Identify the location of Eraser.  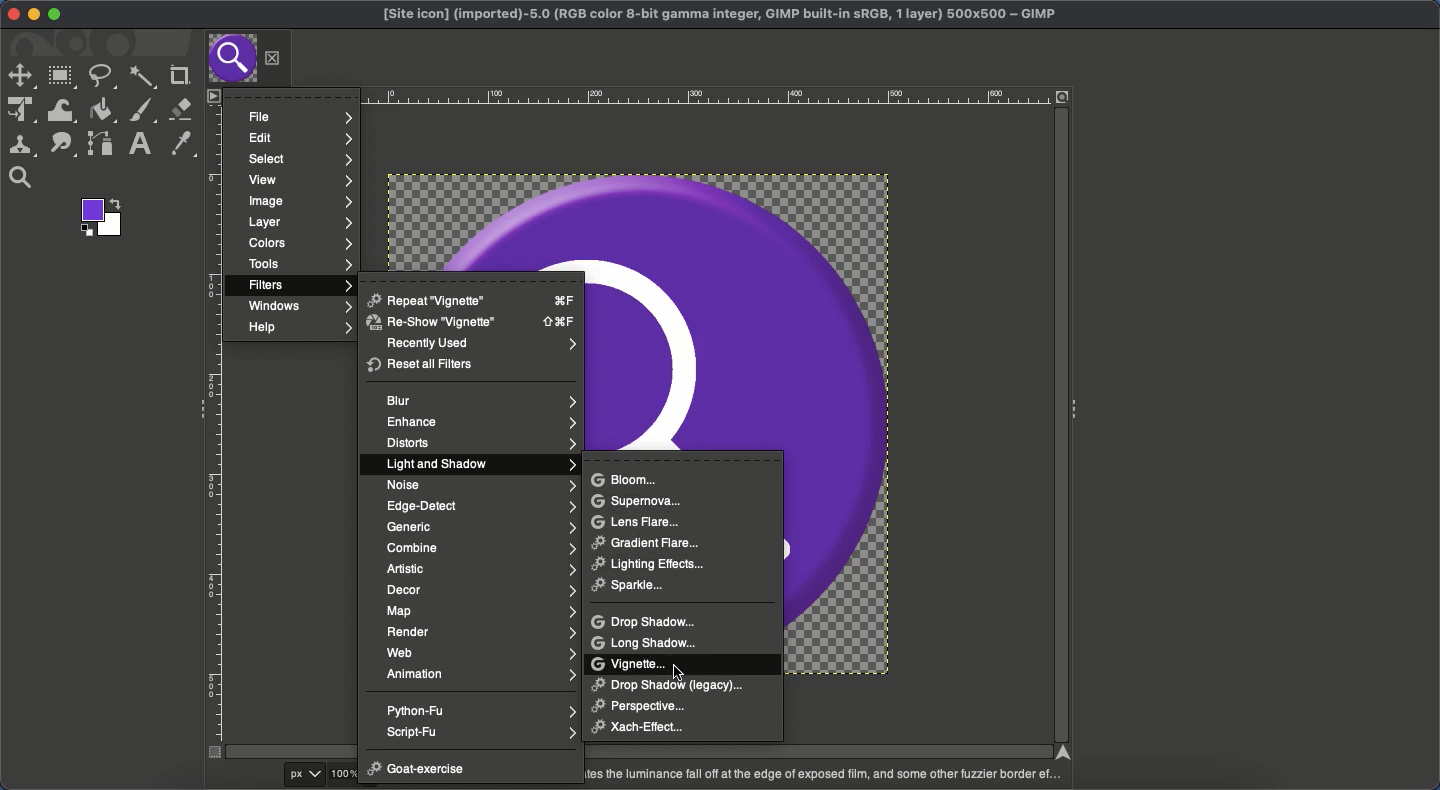
(181, 110).